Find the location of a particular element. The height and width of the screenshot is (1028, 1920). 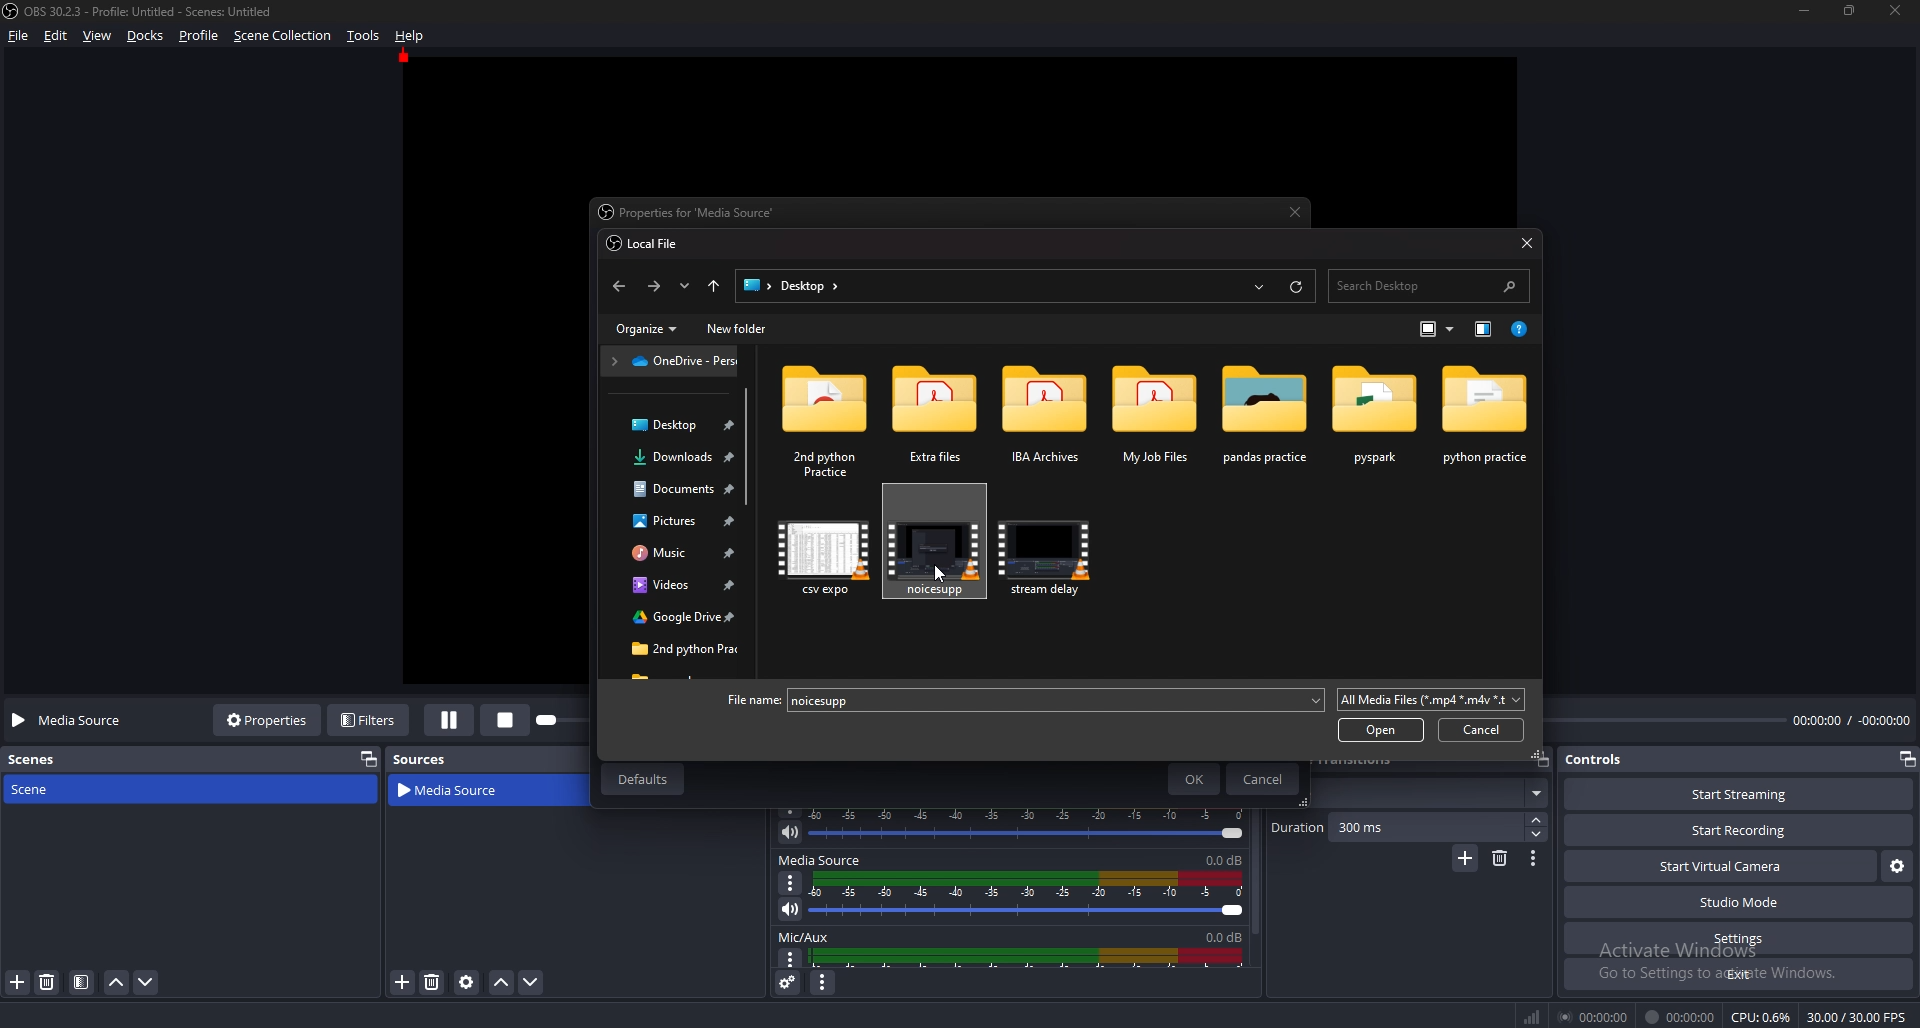

cursor is located at coordinates (944, 574).